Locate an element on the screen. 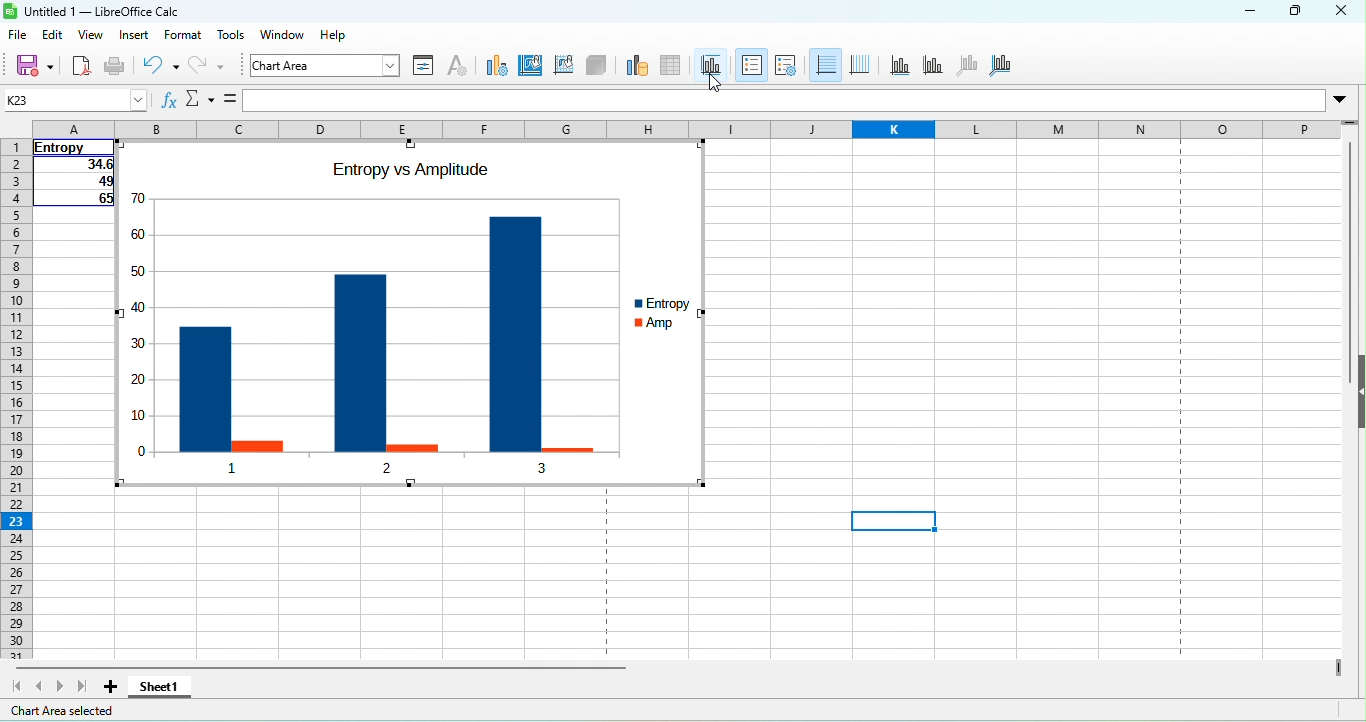 The image size is (1366, 722). amp is located at coordinates (674, 326).